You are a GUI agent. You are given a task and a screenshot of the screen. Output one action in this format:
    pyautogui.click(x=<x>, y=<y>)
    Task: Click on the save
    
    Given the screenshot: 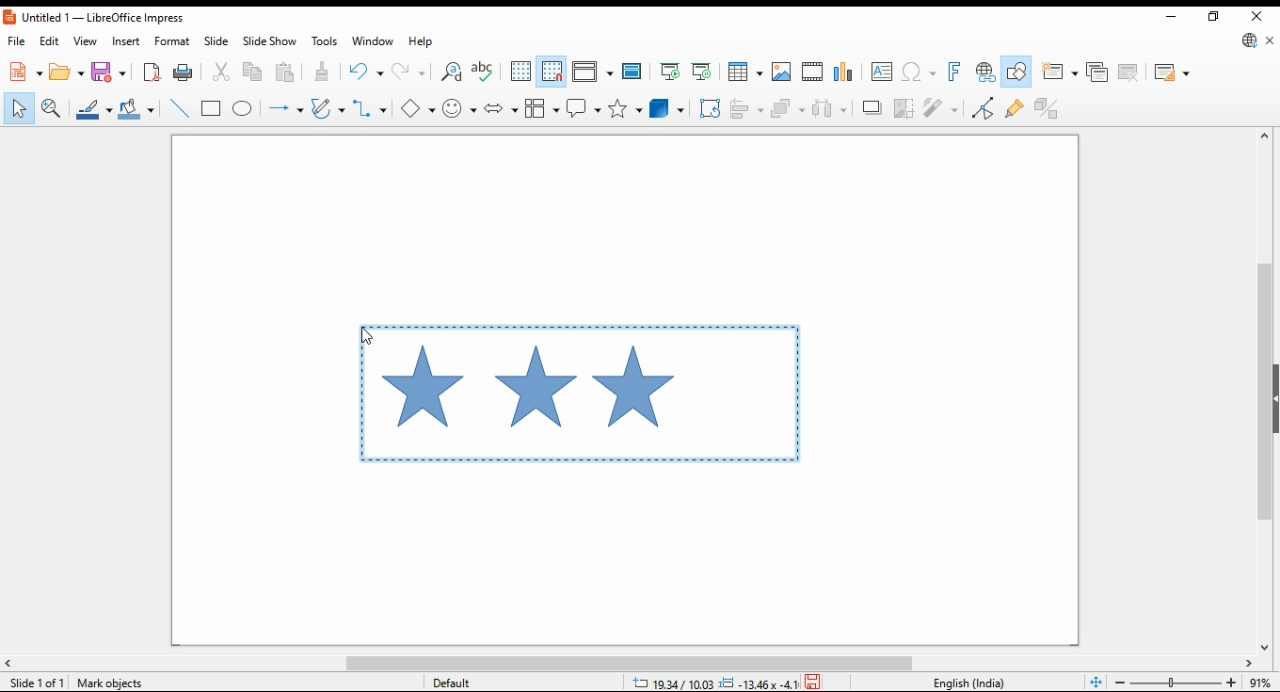 What is the action you would take?
    pyautogui.click(x=812, y=681)
    